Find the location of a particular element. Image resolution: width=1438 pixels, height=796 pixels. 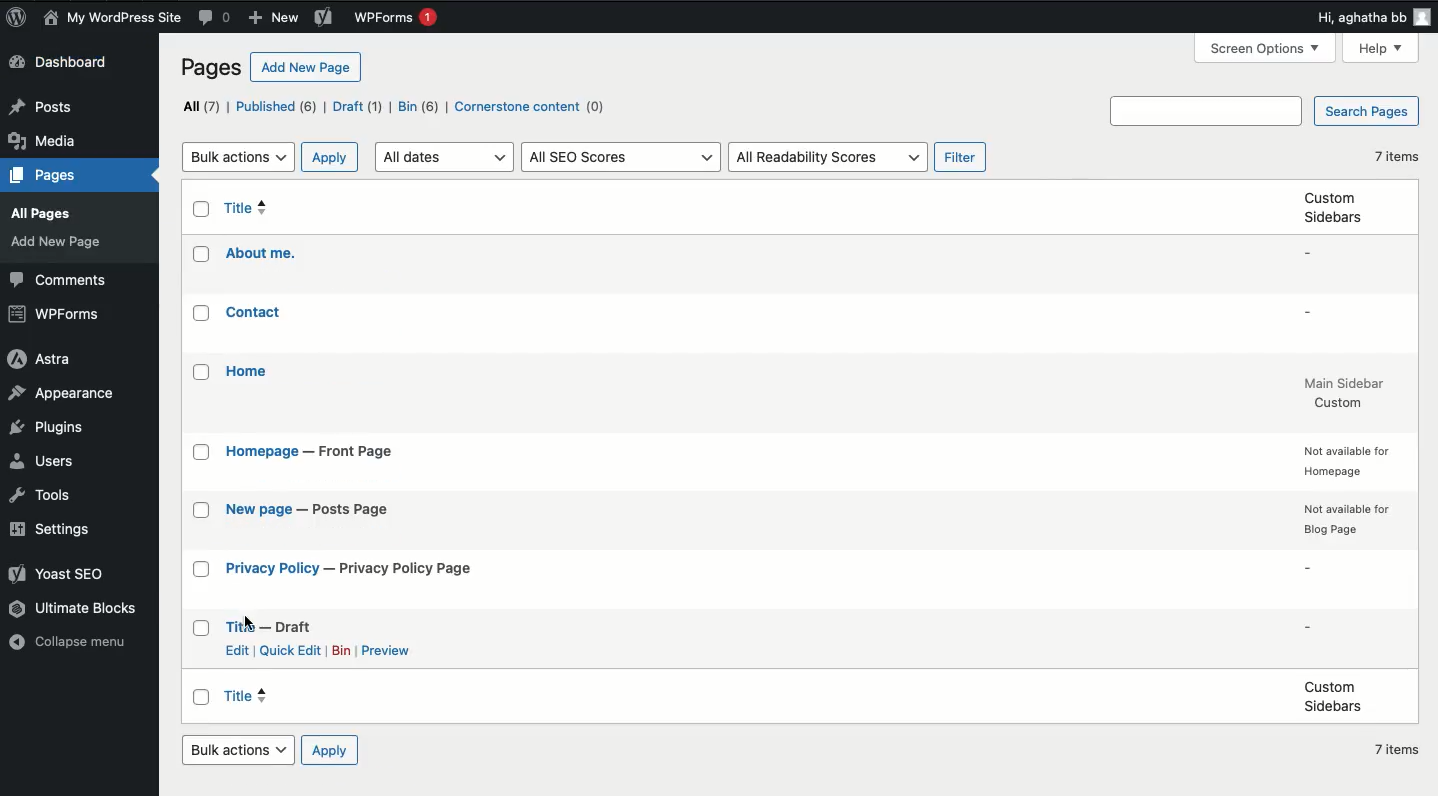

Custom sidebars is located at coordinates (1331, 206).